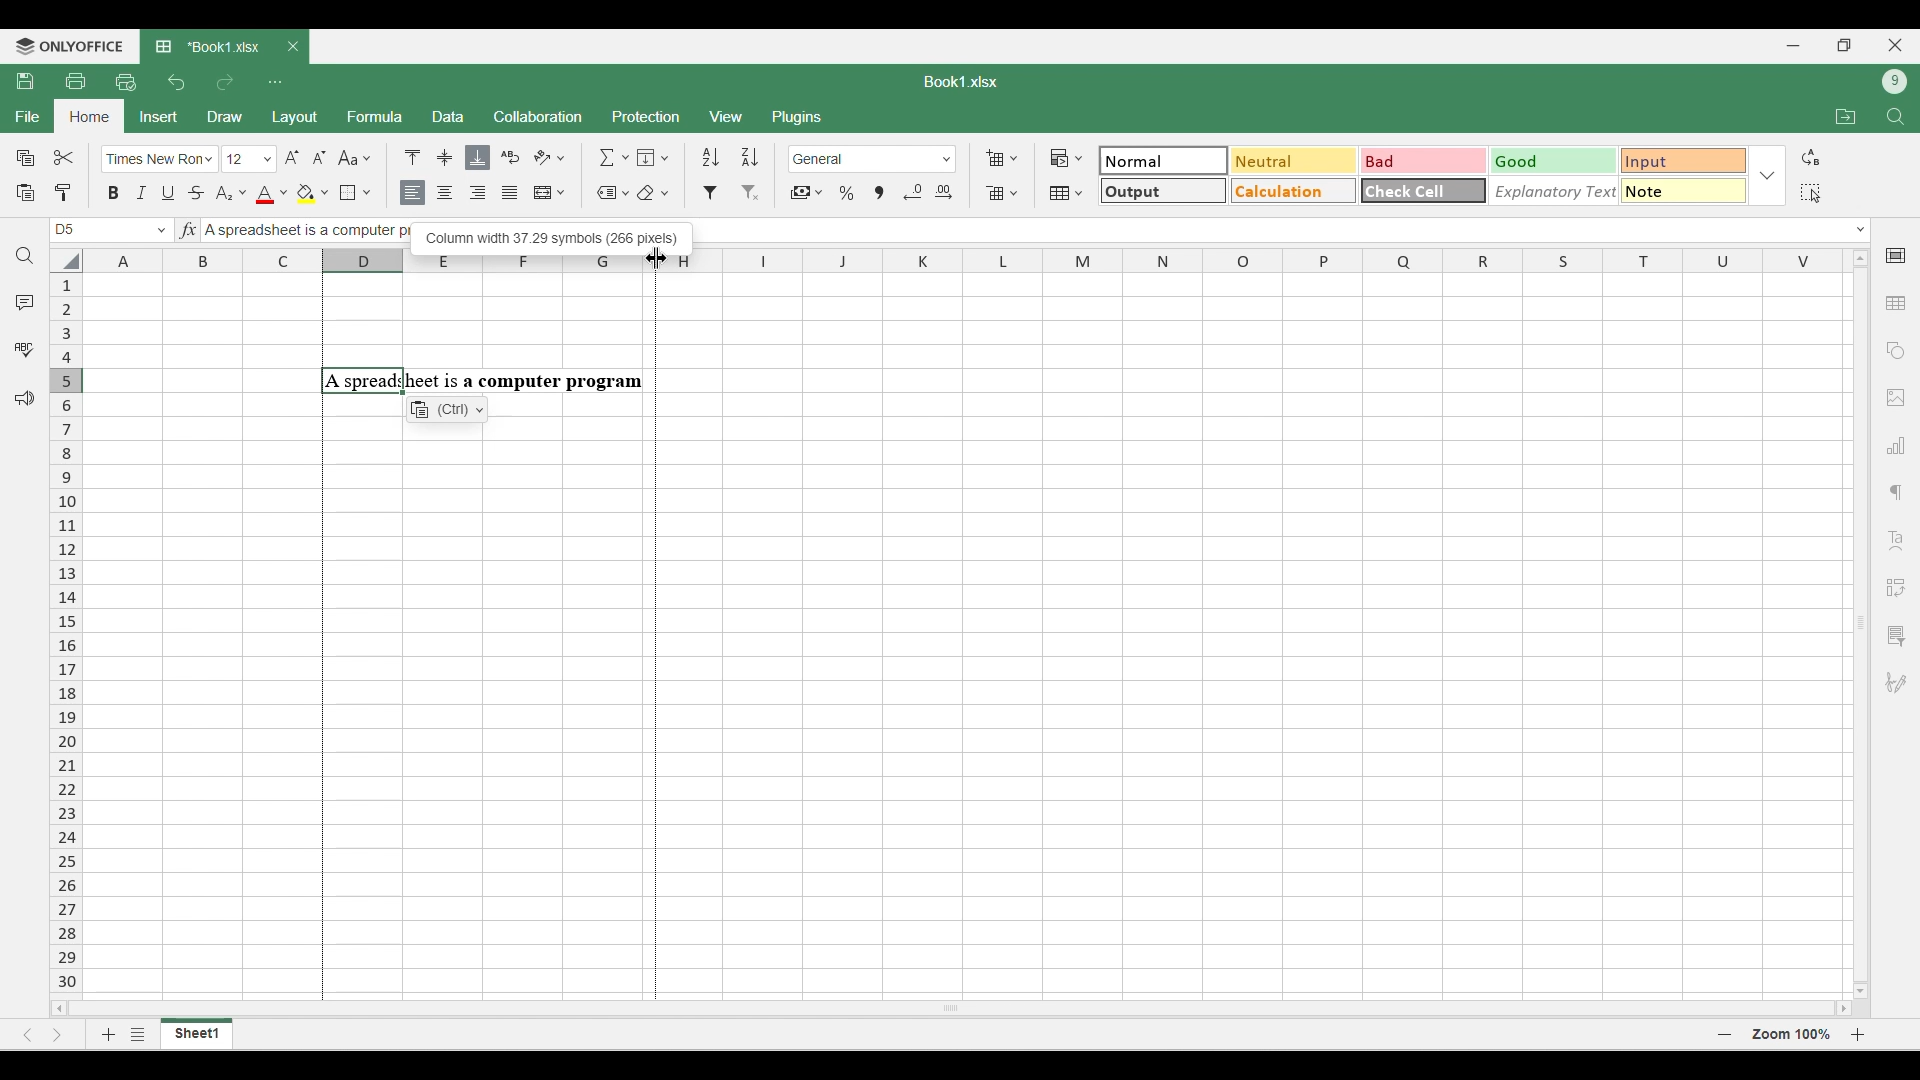 This screenshot has height=1080, width=1920. Describe the element at coordinates (461, 194) in the screenshot. I see `Alignment options` at that location.